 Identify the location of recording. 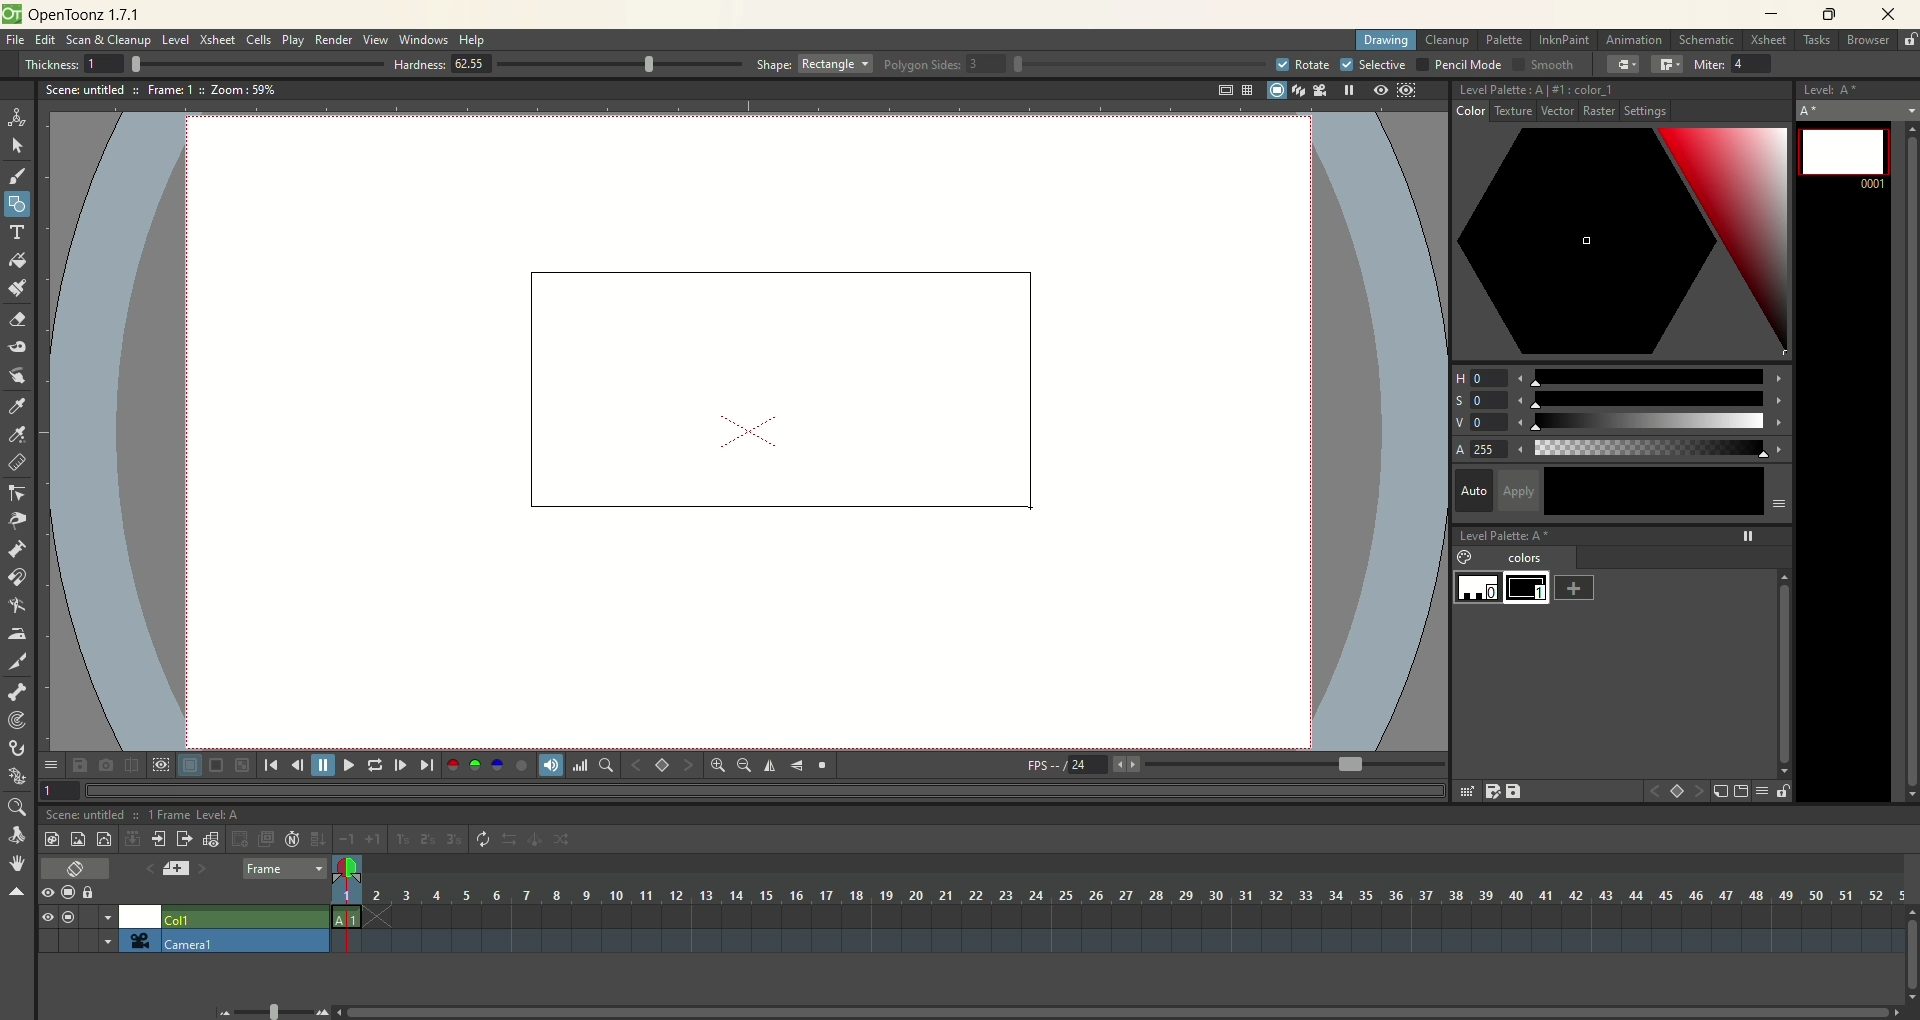
(108, 917).